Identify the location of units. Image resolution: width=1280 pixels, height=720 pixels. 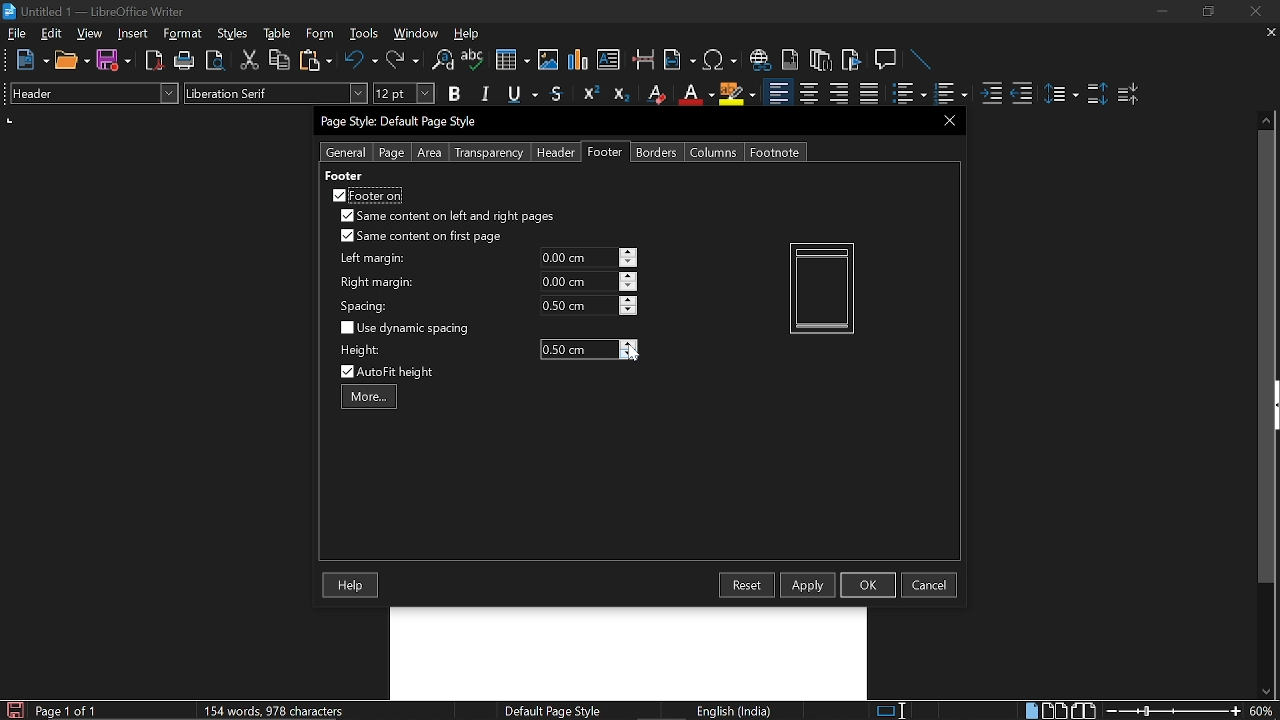
(11, 121).